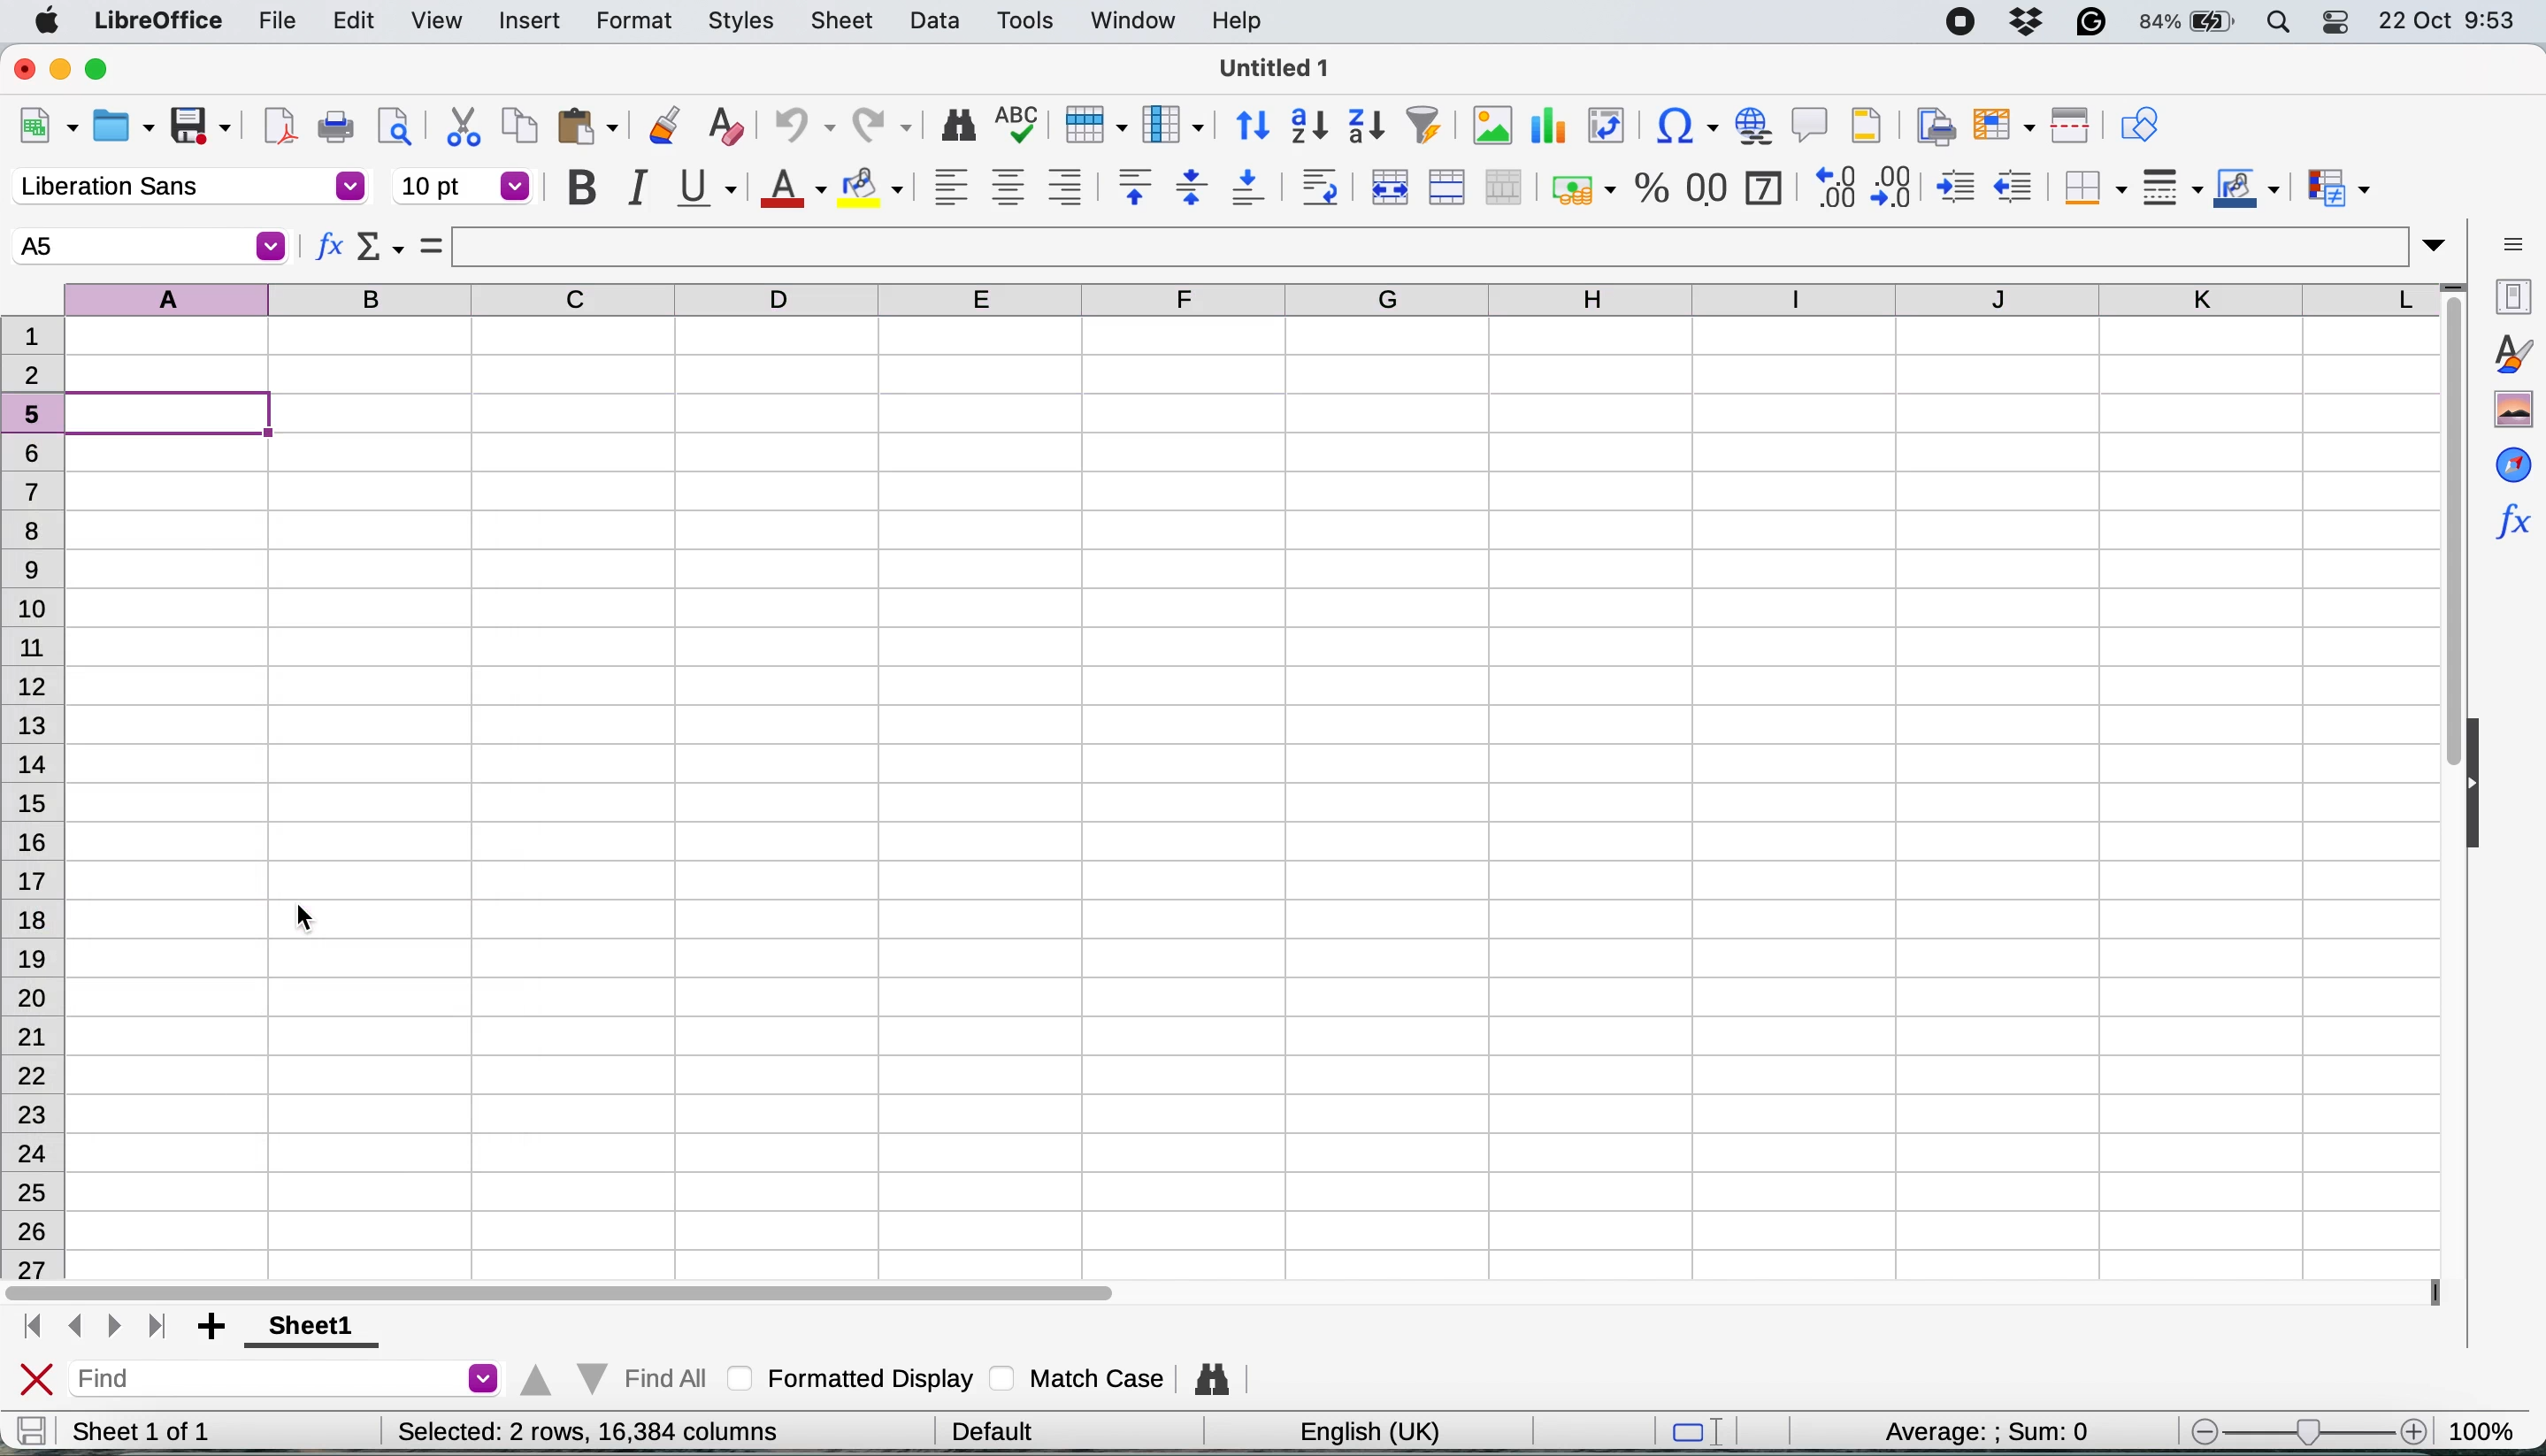  Describe the element at coordinates (2337, 191) in the screenshot. I see `conditional` at that location.